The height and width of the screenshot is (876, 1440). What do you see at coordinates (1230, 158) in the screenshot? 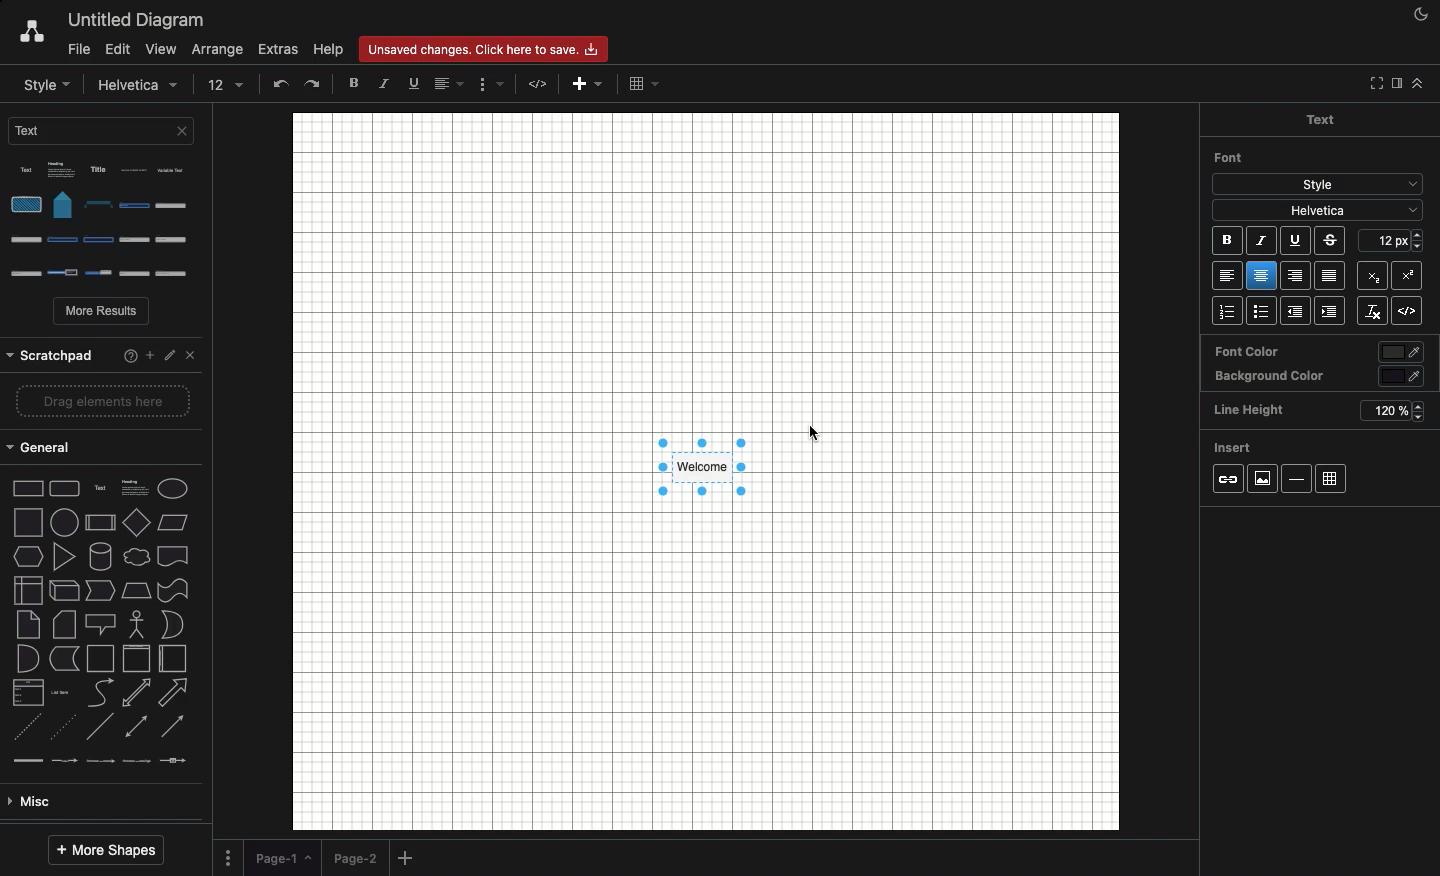
I see `Font` at bounding box center [1230, 158].